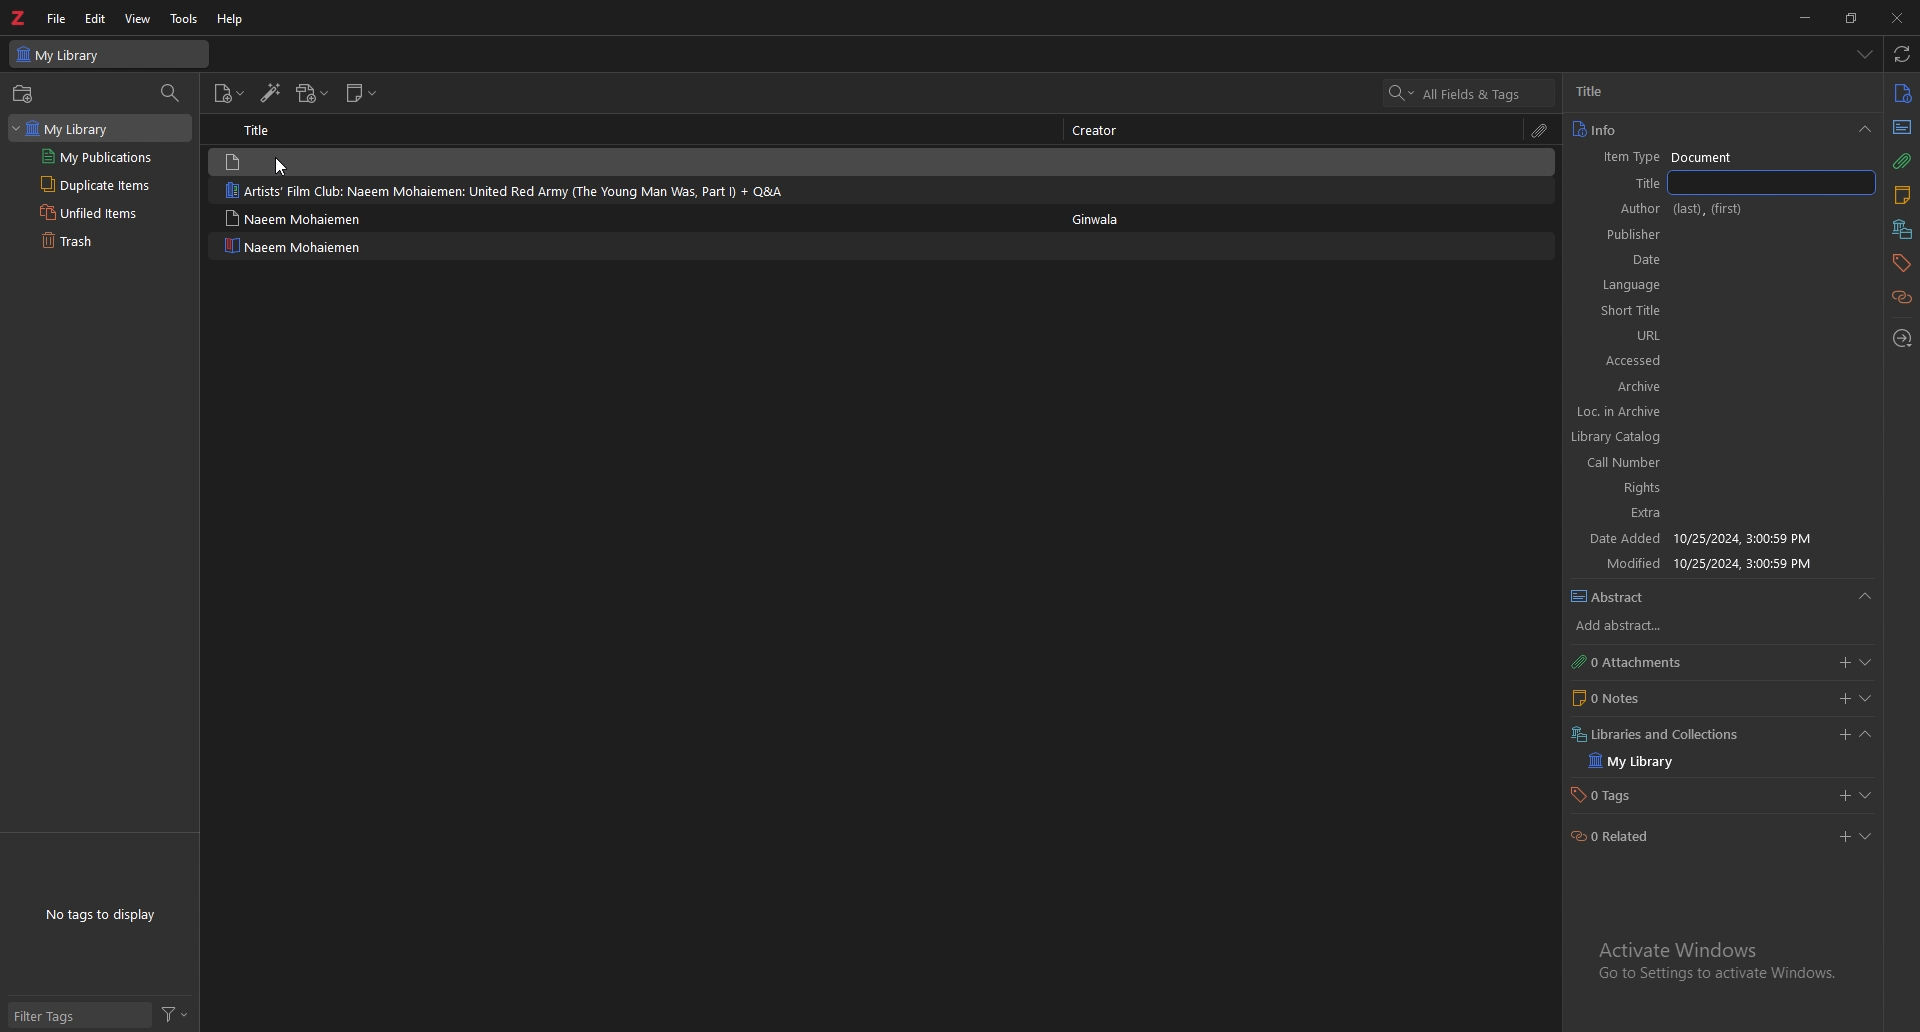 This screenshot has height=1032, width=1920. I want to click on filter tags, so click(77, 1015).